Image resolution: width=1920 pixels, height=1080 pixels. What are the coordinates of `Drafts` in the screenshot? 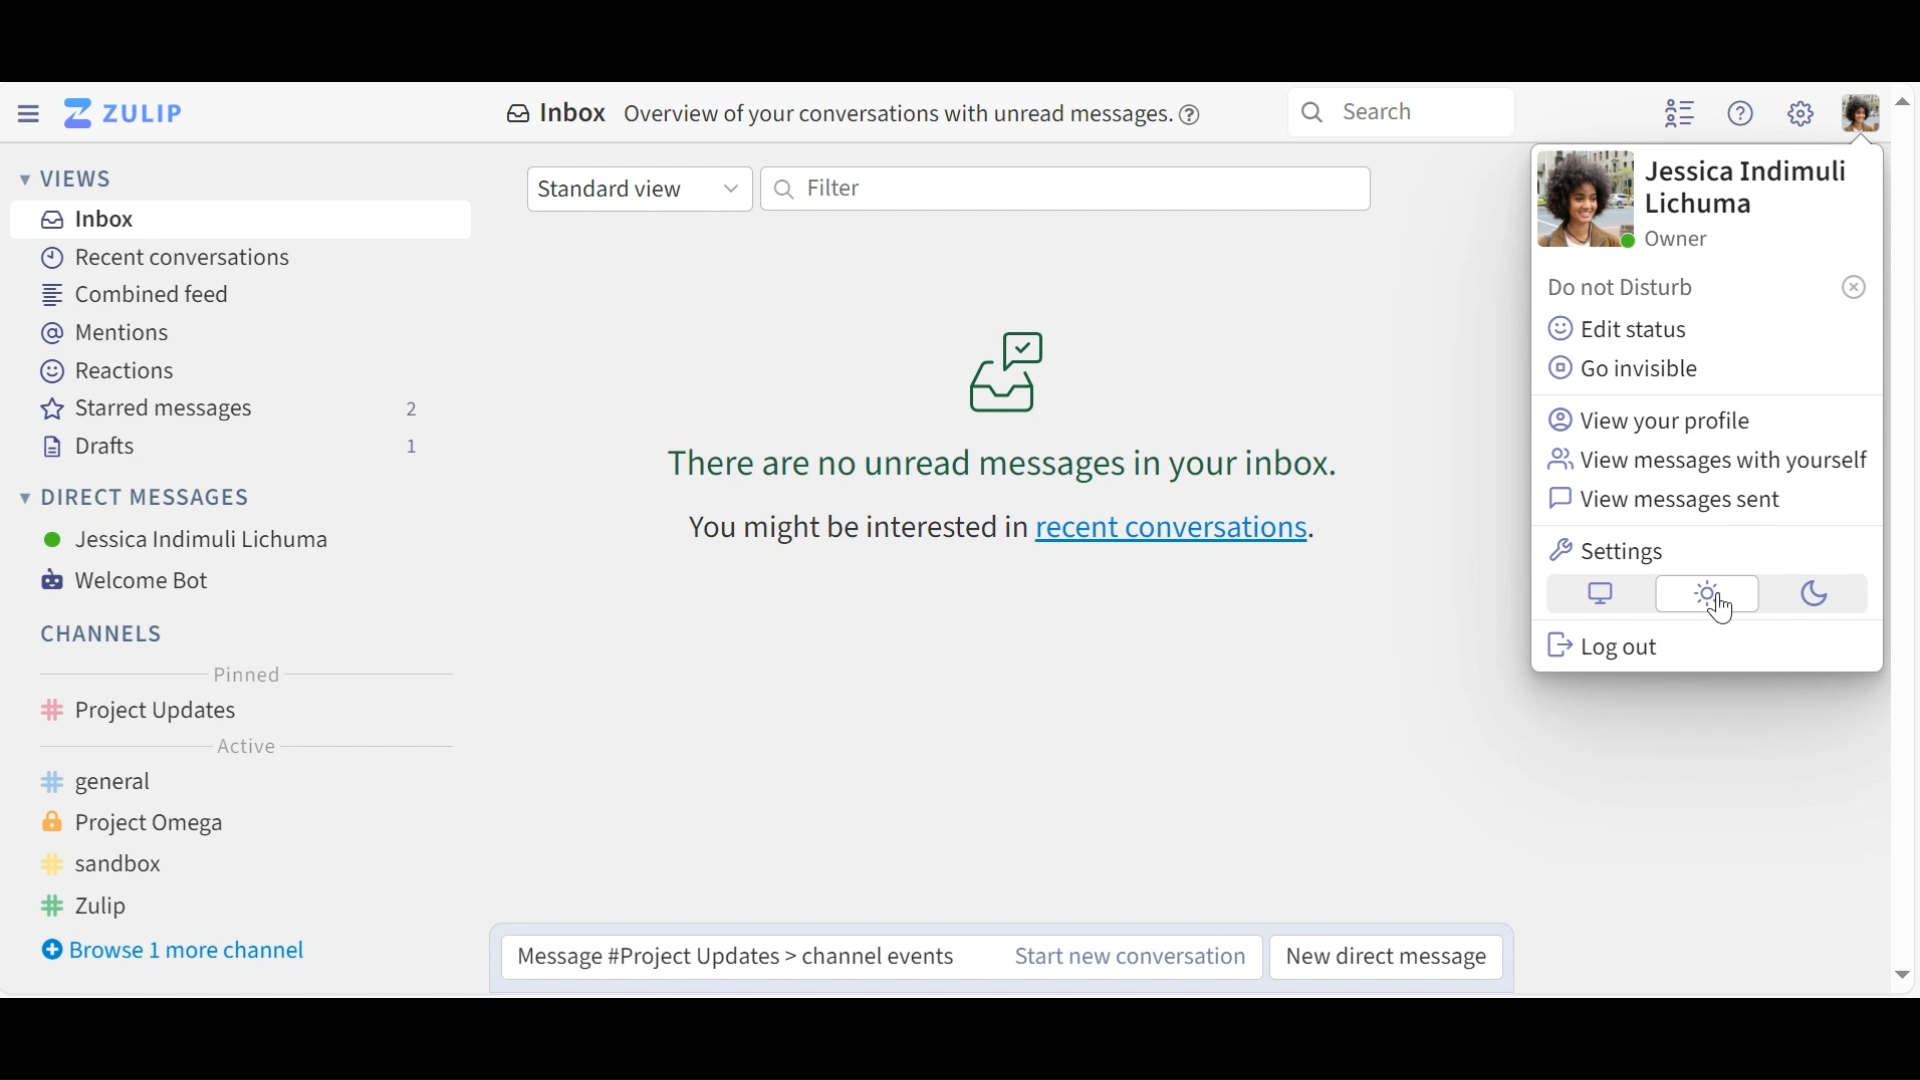 It's located at (235, 447).